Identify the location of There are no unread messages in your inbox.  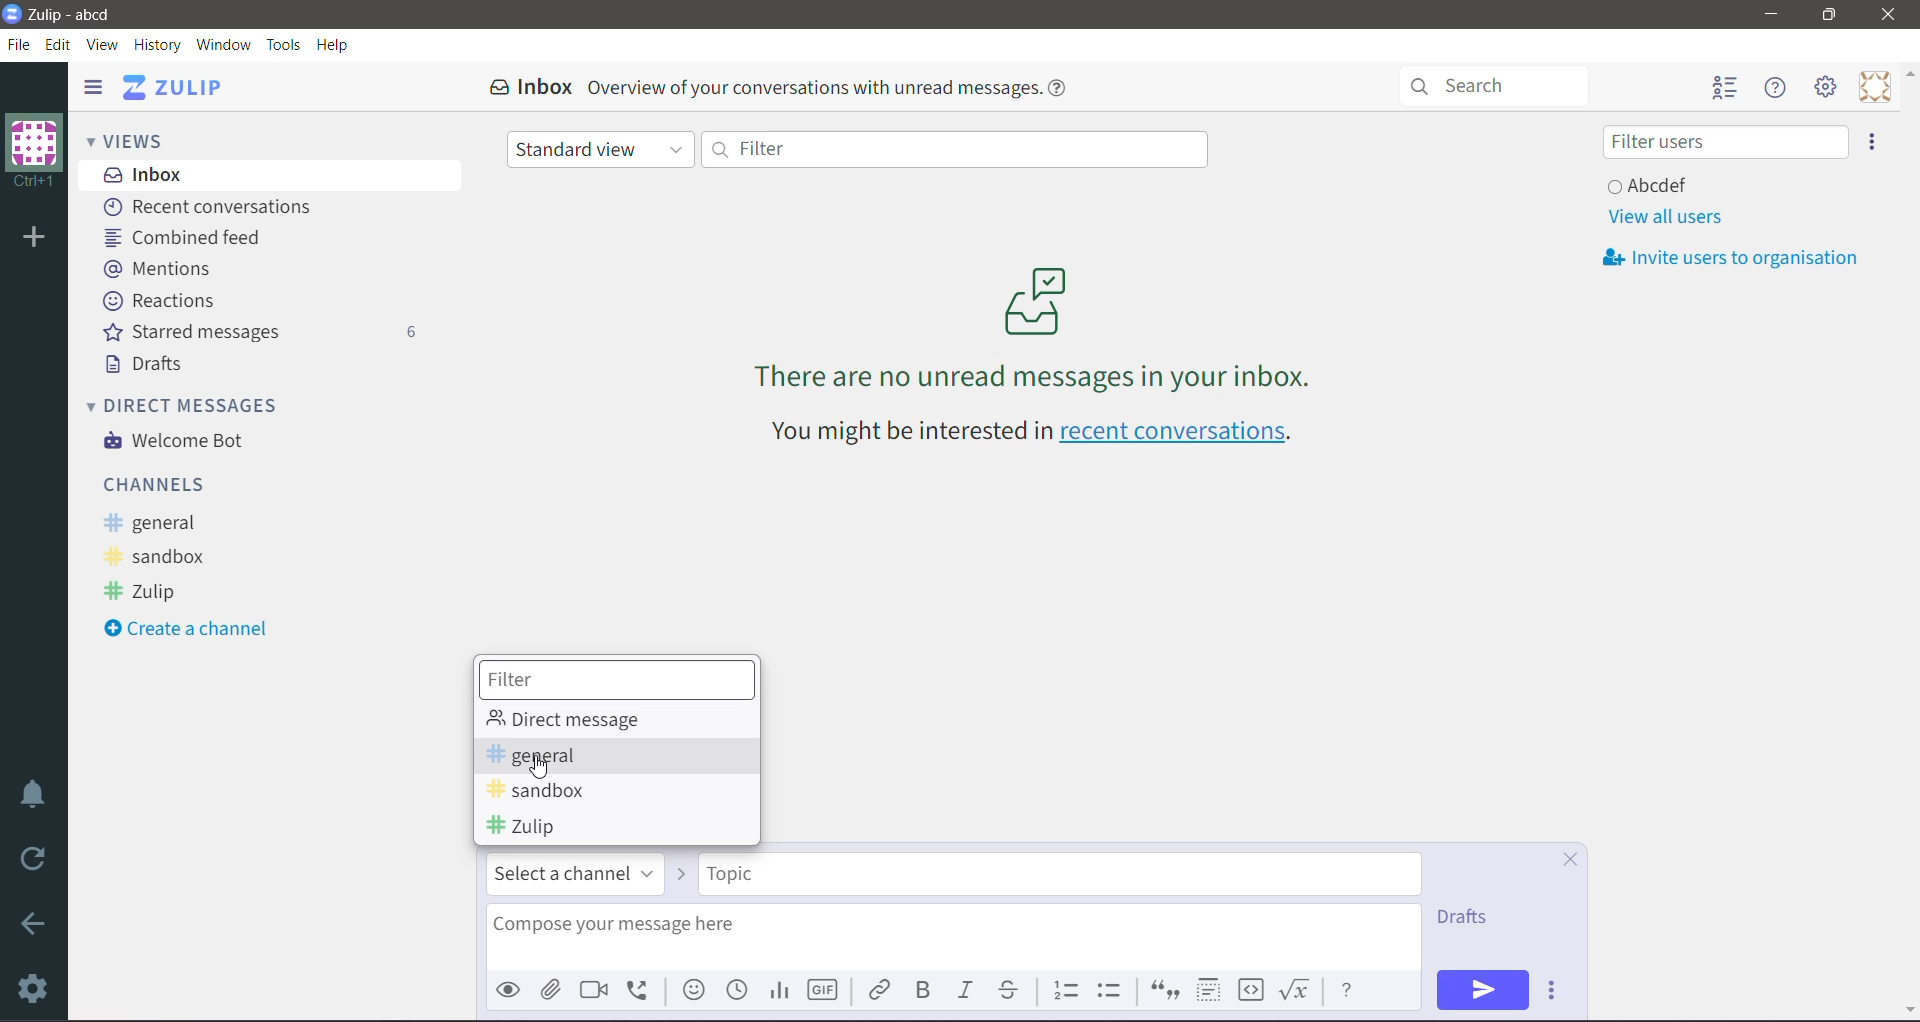
(1035, 327).